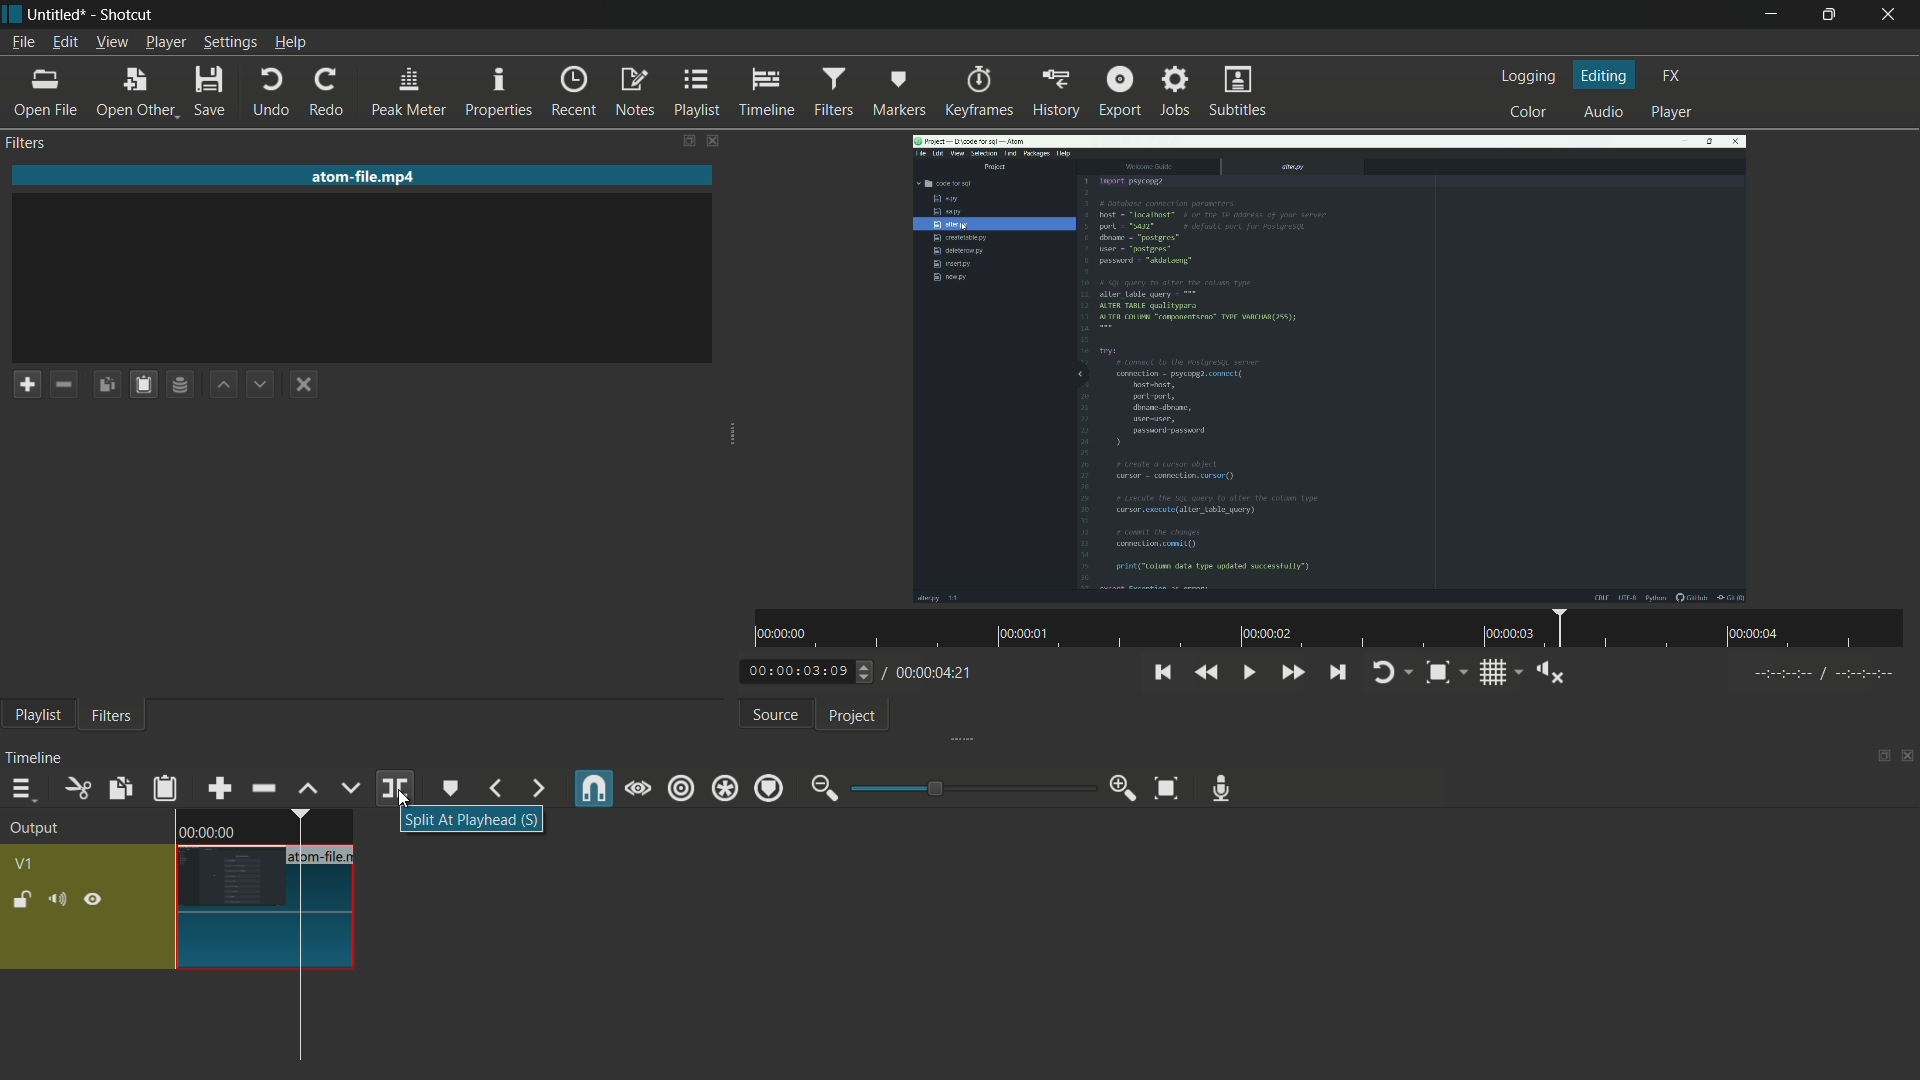 The image size is (1920, 1080). What do you see at coordinates (37, 828) in the screenshot?
I see `output` at bounding box center [37, 828].